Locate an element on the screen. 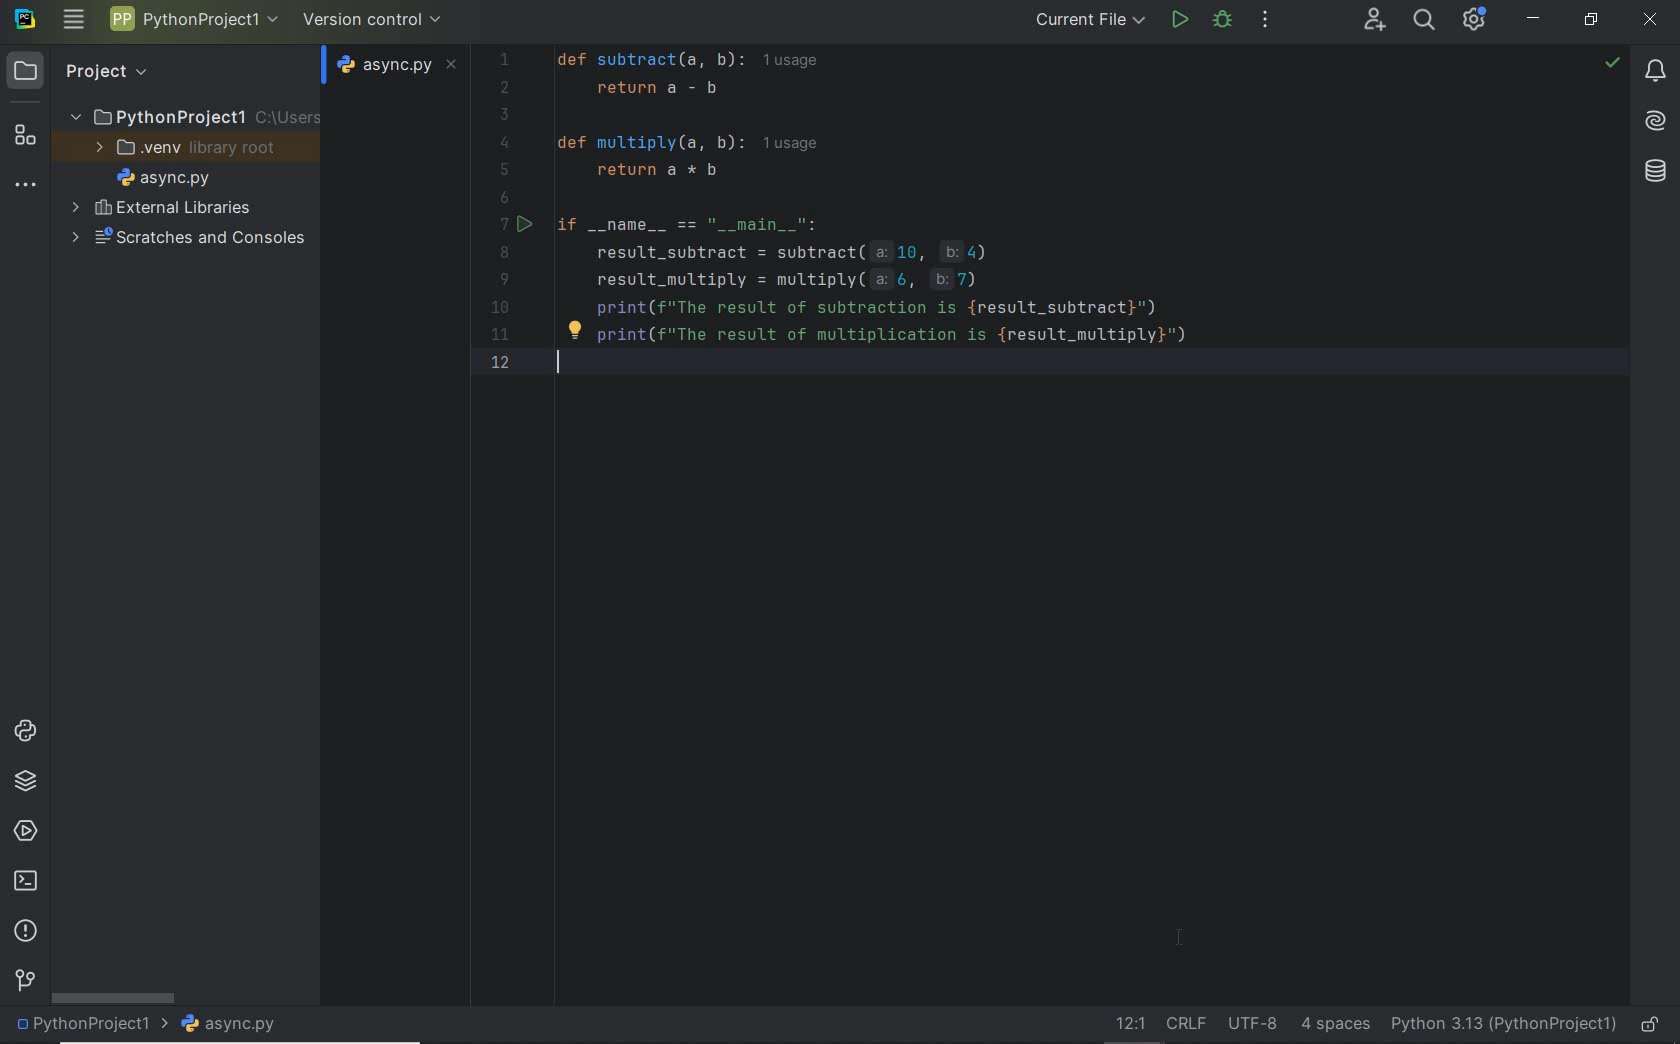 This screenshot has height=1044, width=1680. scratches and consoles is located at coordinates (186, 242).